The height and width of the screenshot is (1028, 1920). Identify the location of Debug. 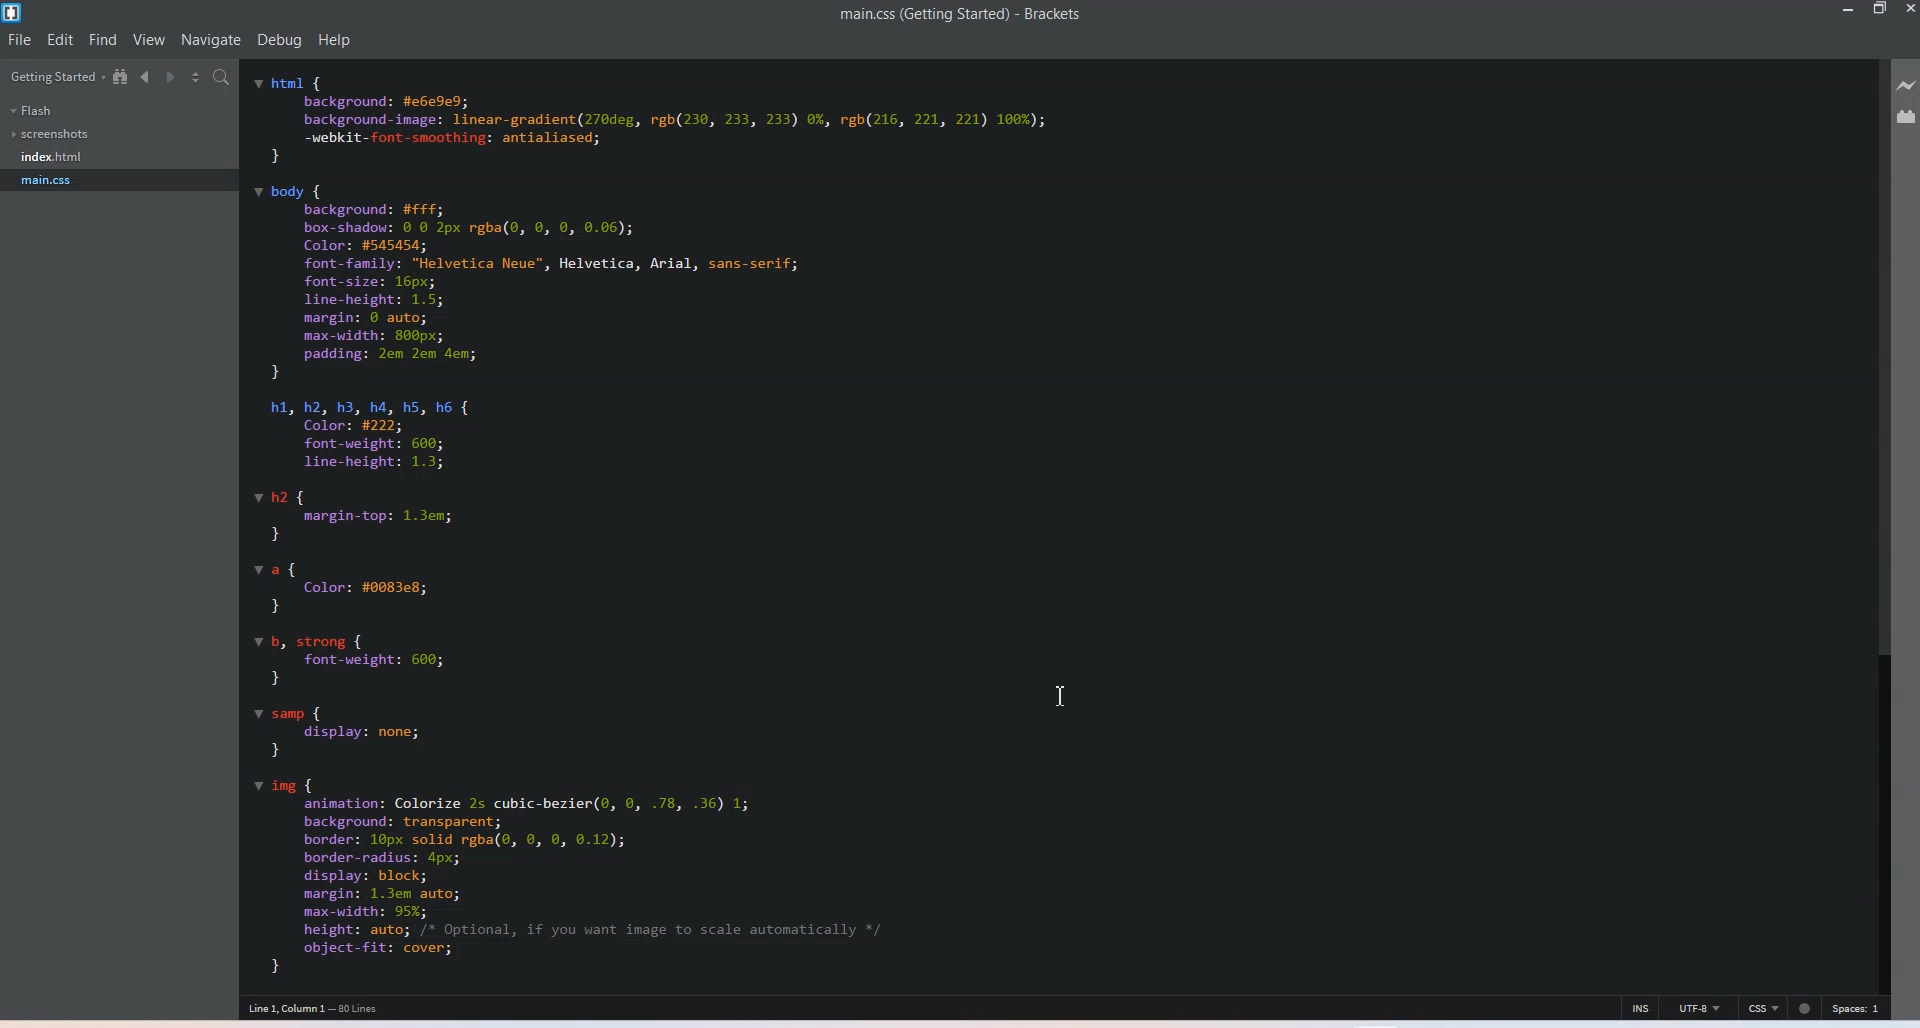
(280, 40).